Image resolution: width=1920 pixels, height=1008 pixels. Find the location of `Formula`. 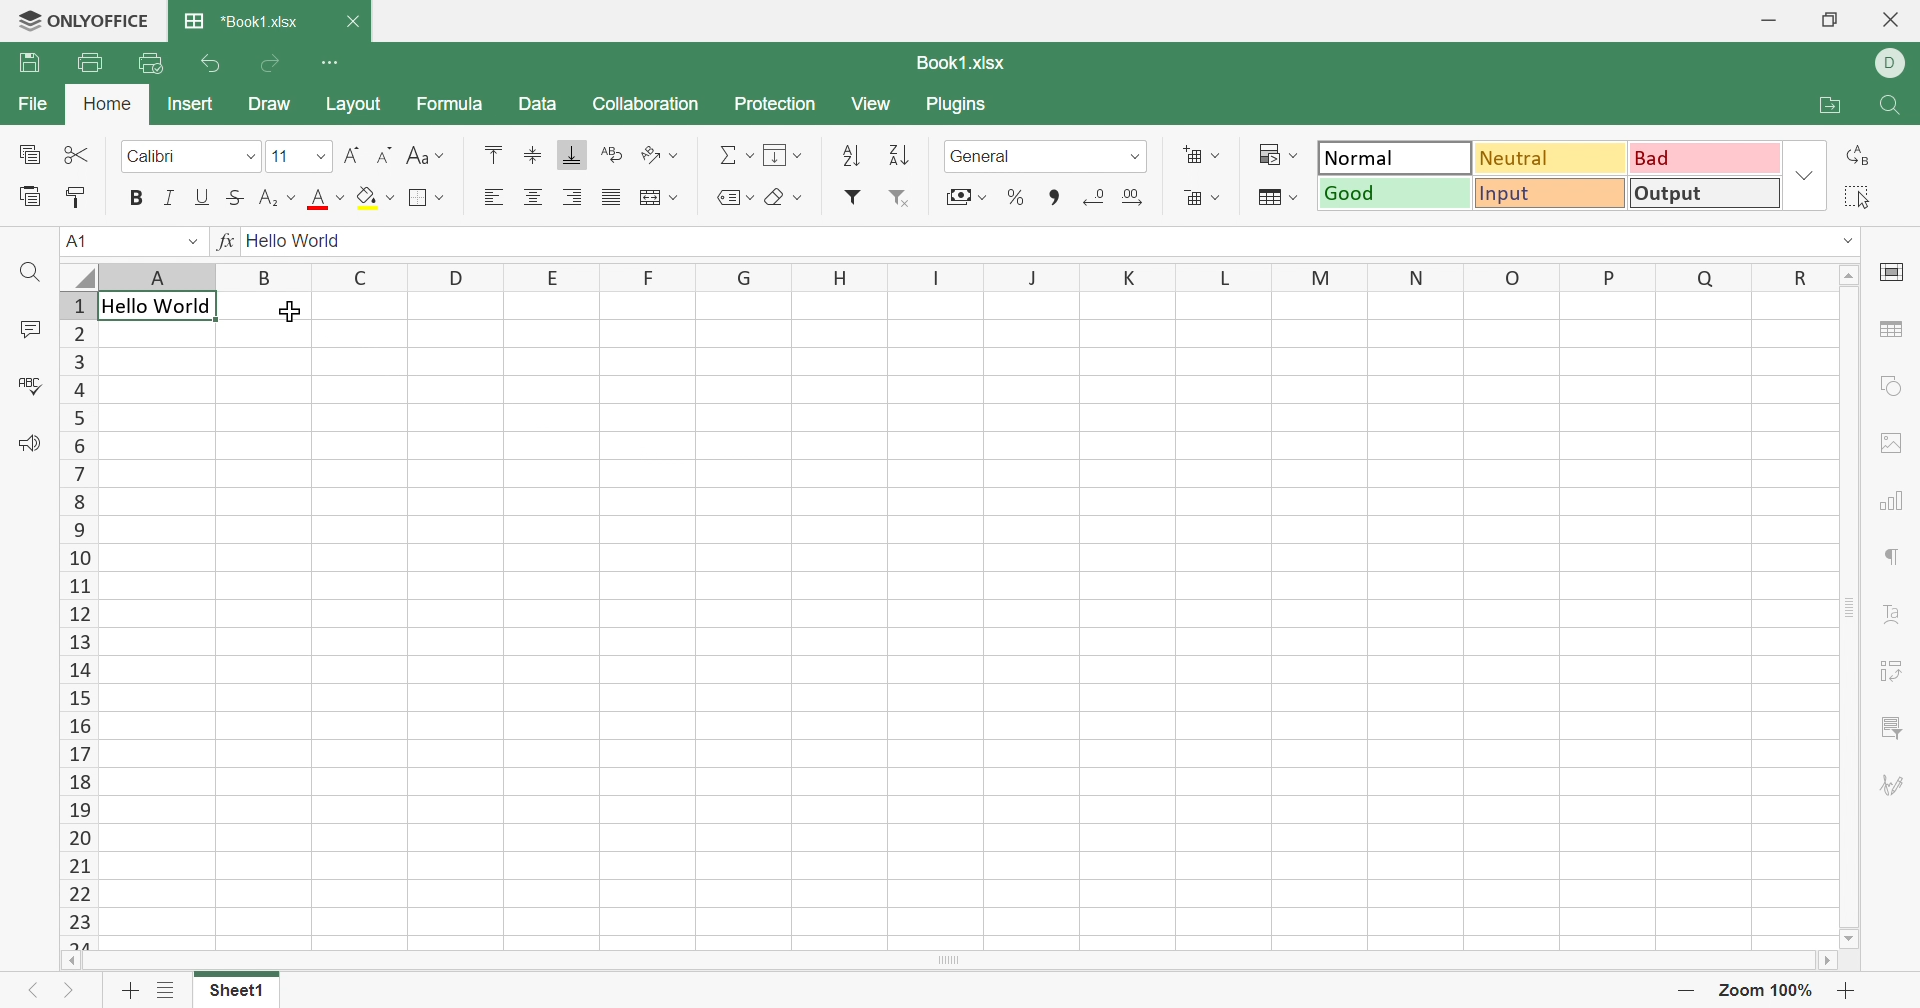

Formula is located at coordinates (444, 104).